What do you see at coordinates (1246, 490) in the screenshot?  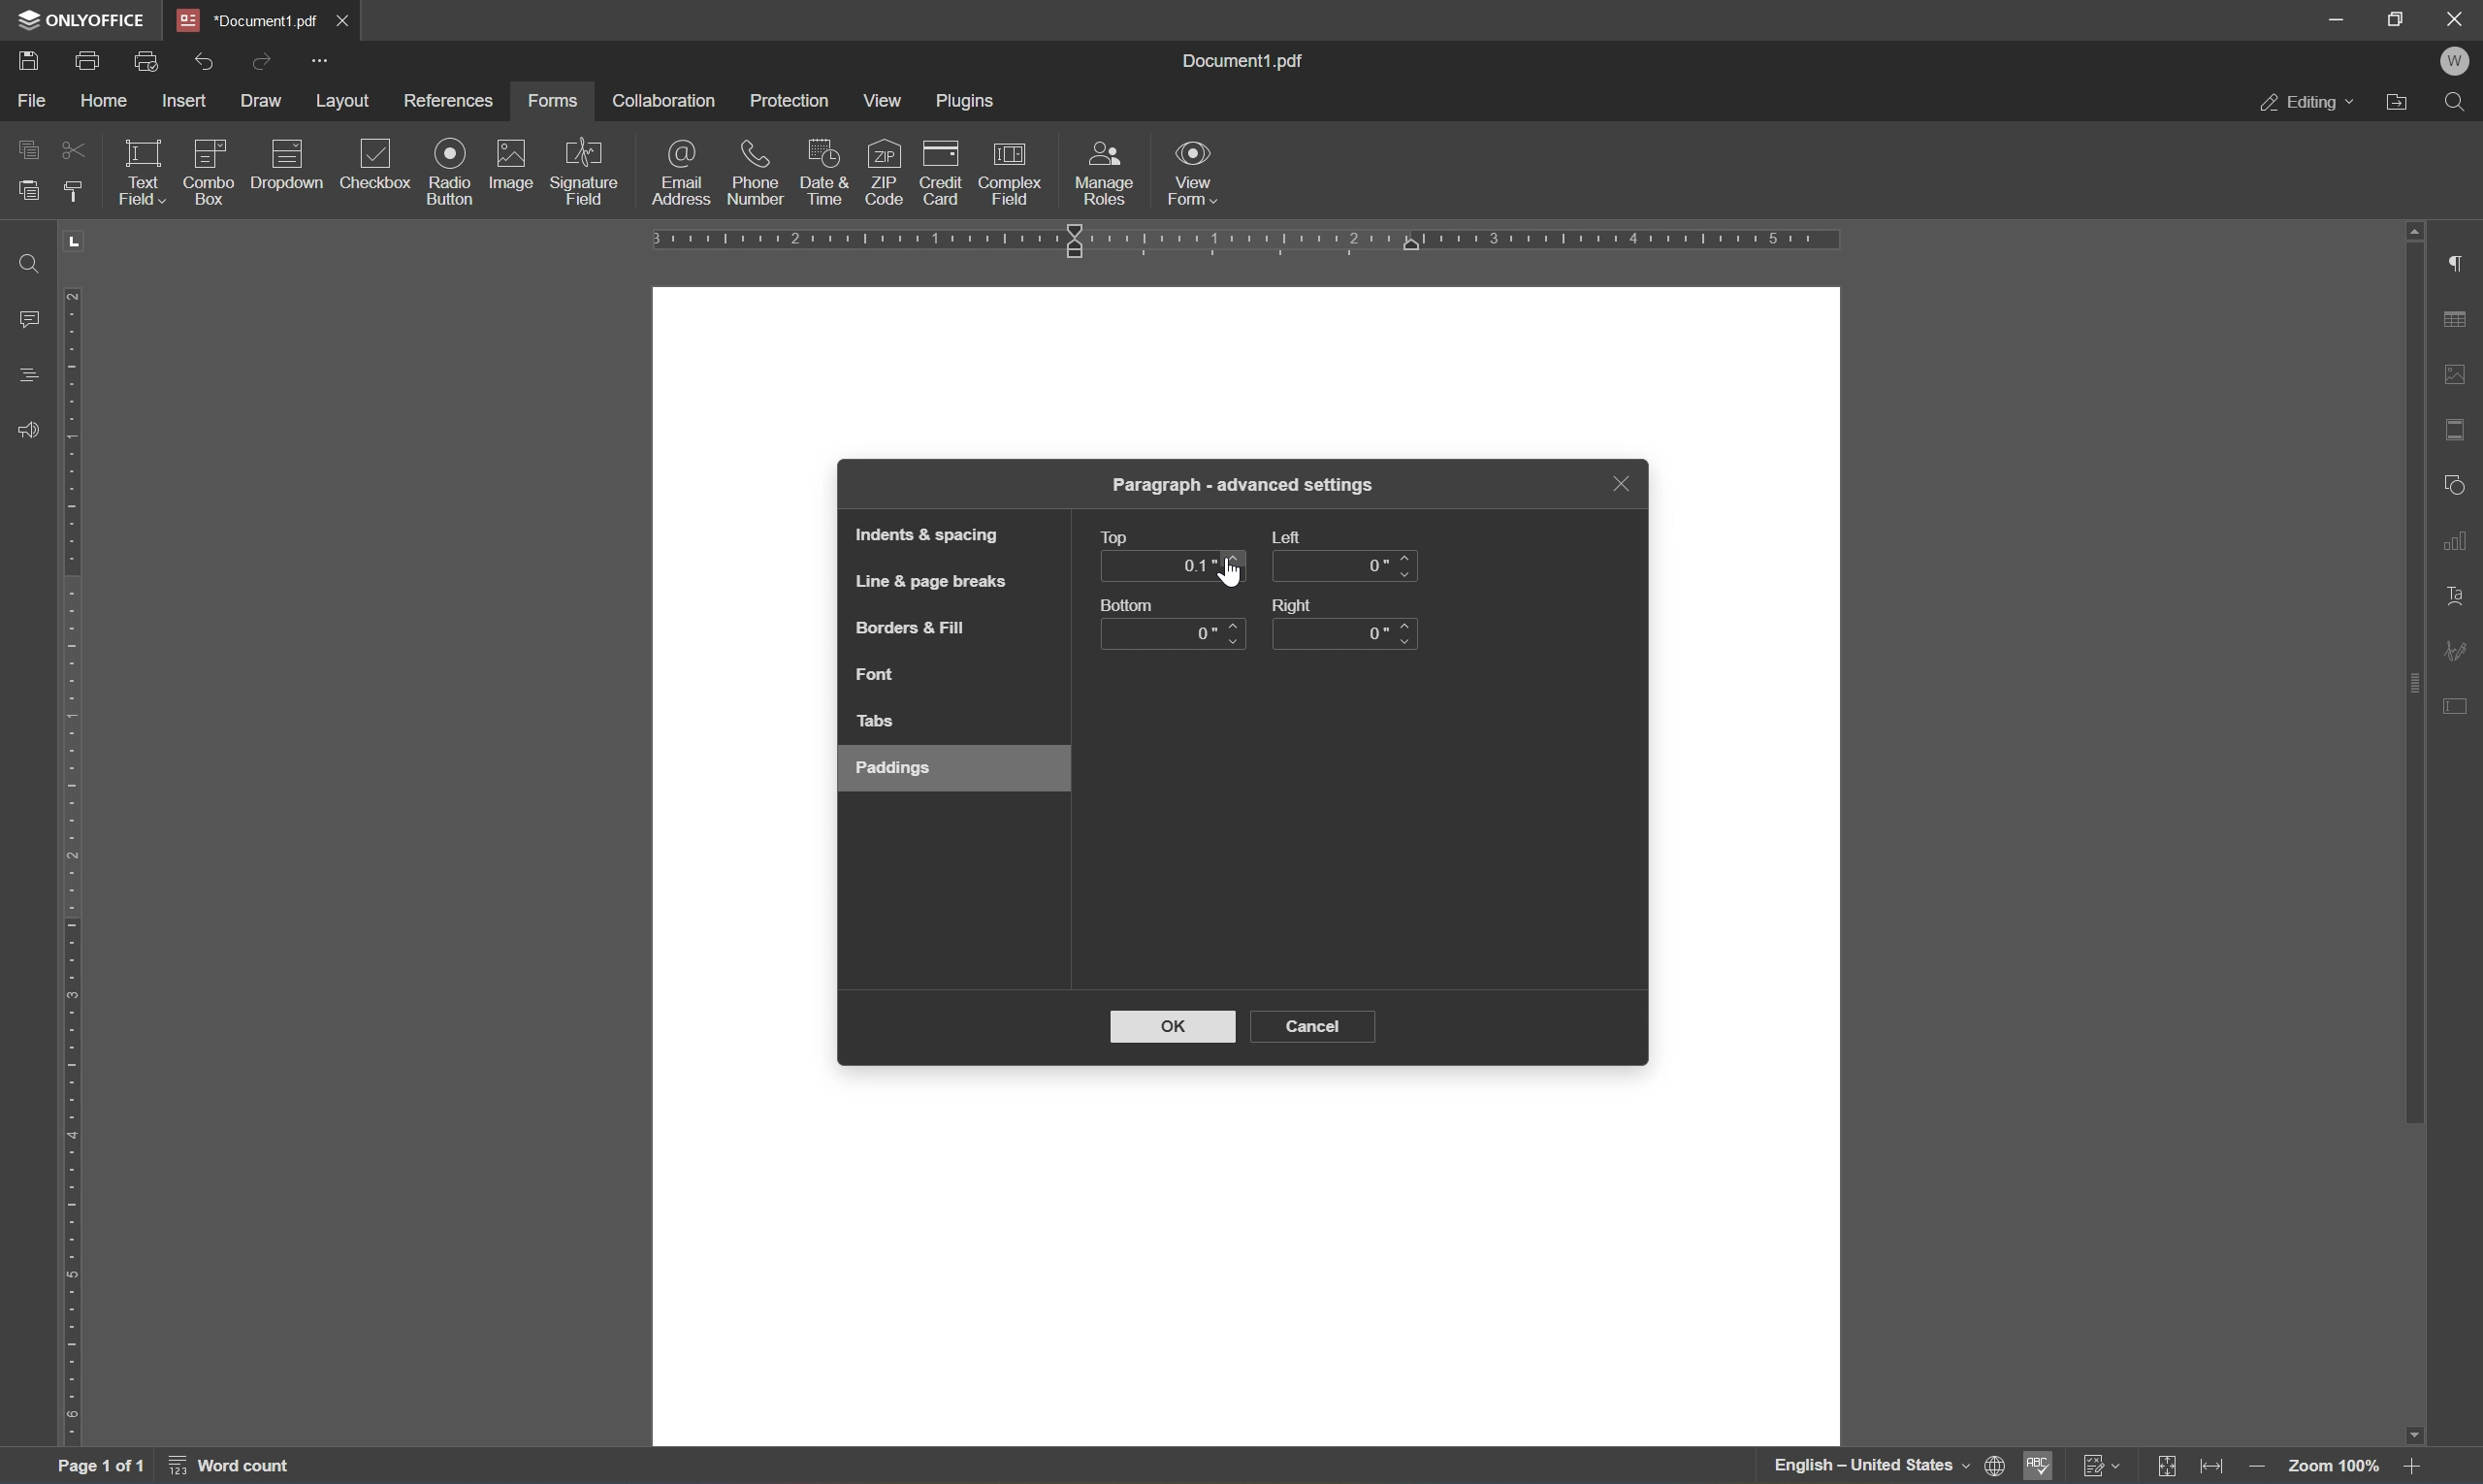 I see `paragraph - advanced settings` at bounding box center [1246, 490].